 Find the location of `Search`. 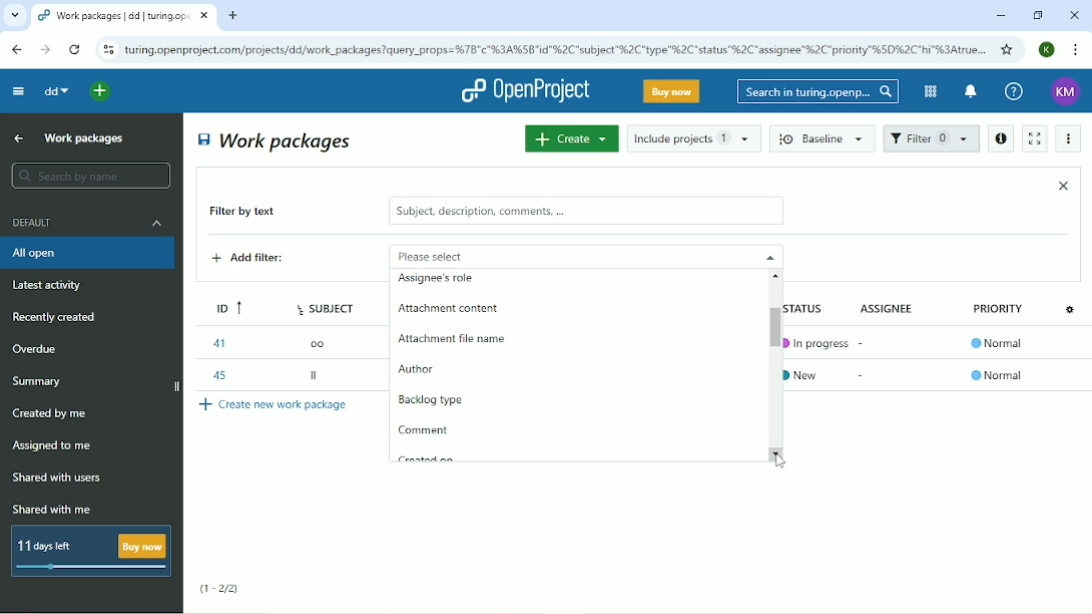

Search is located at coordinates (818, 91).